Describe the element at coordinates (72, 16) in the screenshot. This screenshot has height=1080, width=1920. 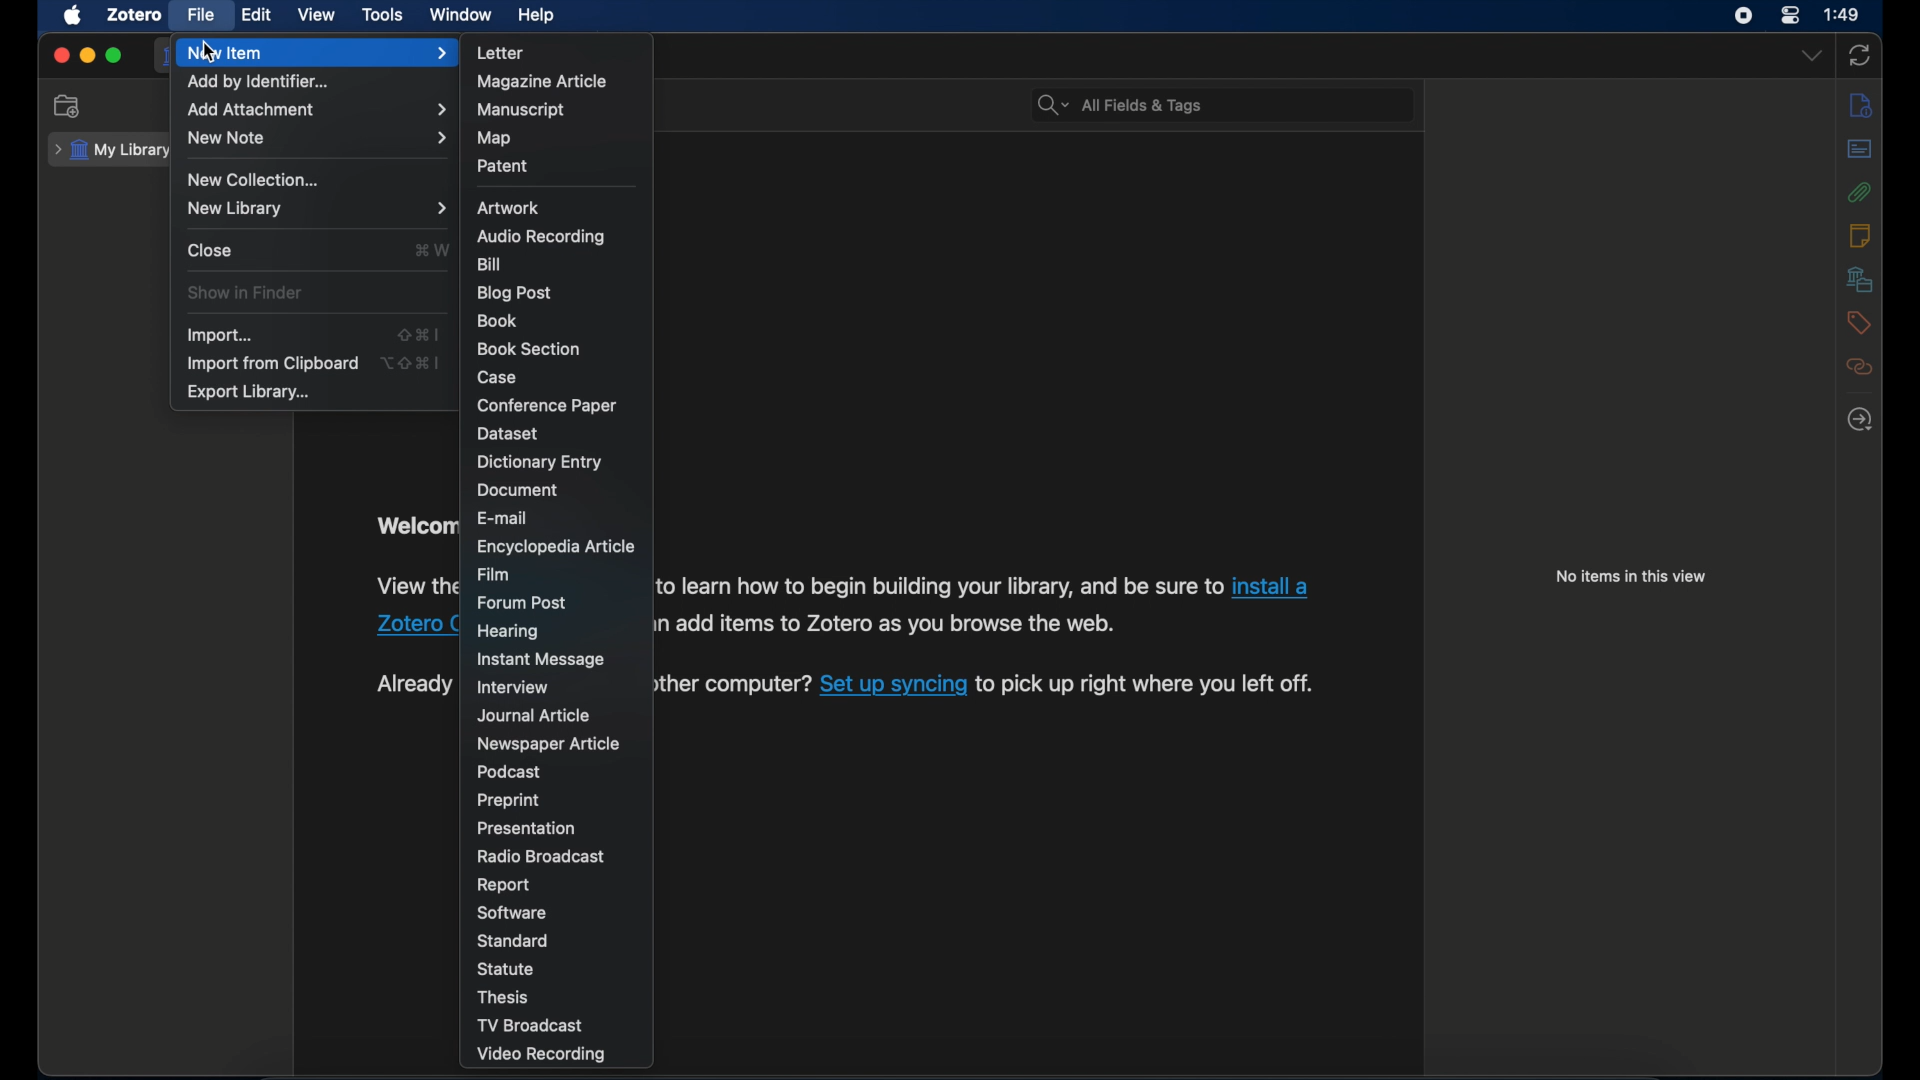
I see `apple` at that location.